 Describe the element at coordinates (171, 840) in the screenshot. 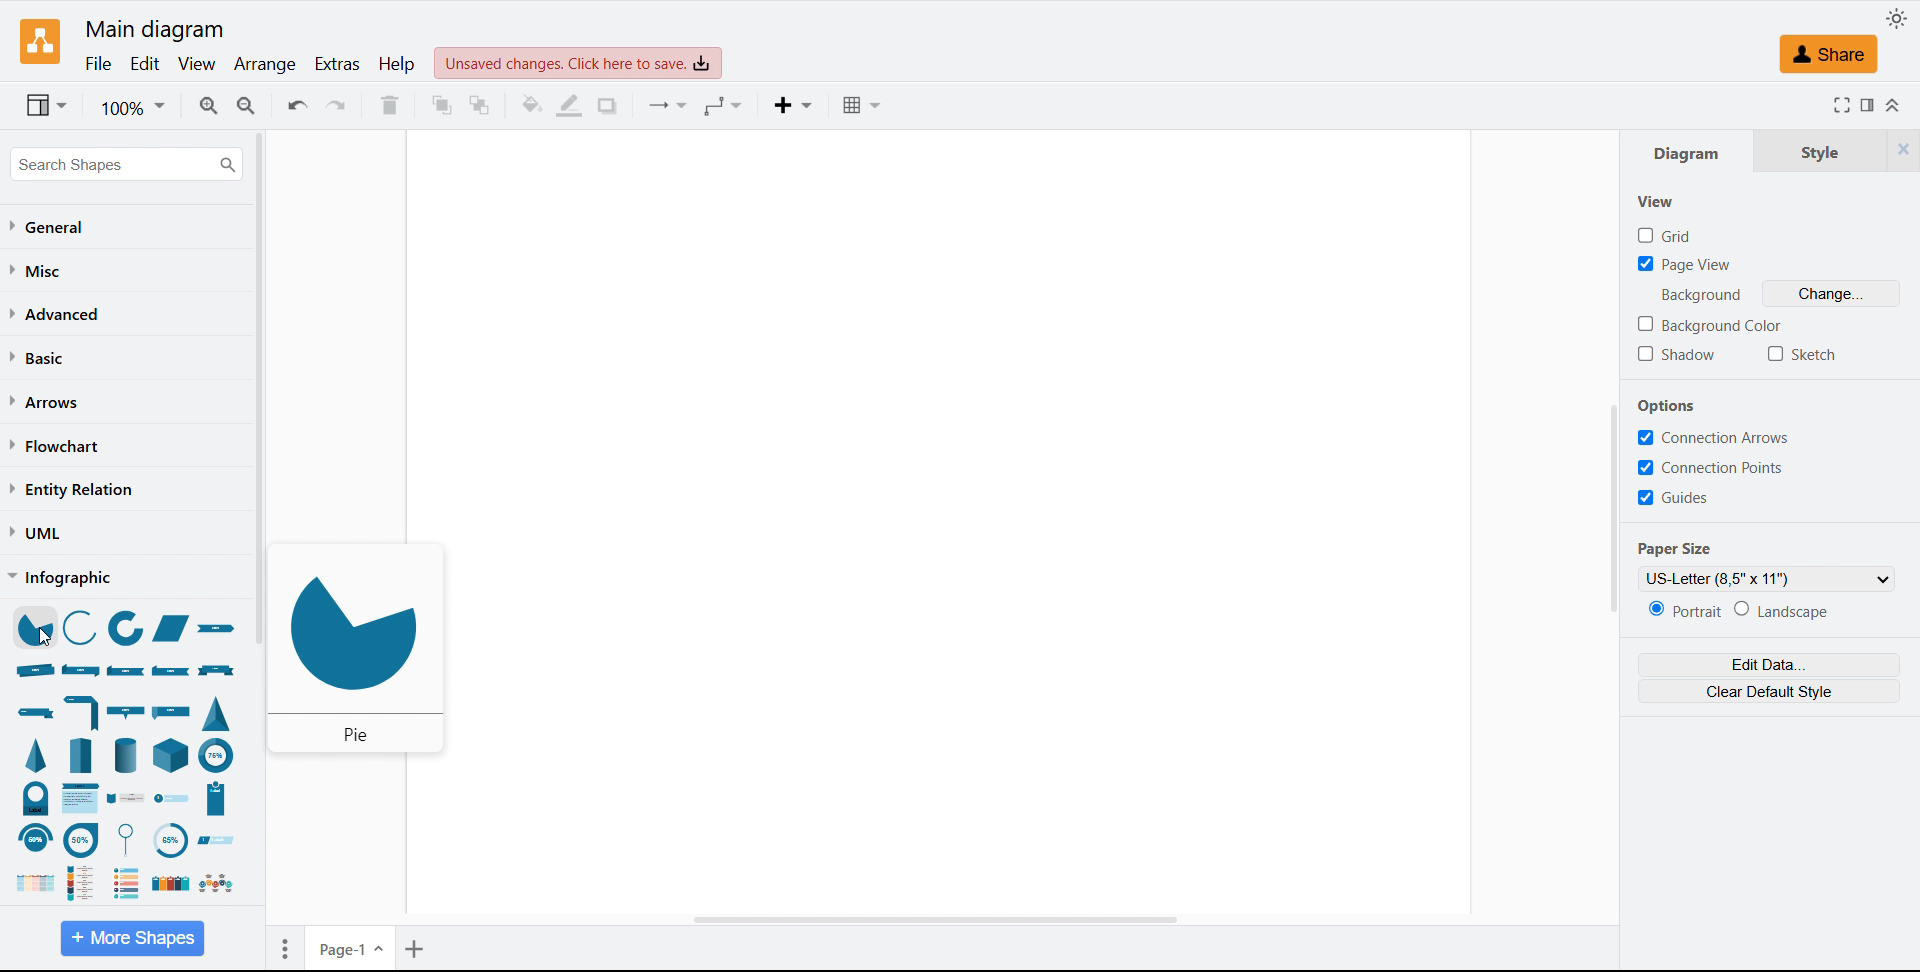

I see `circular dial` at that location.